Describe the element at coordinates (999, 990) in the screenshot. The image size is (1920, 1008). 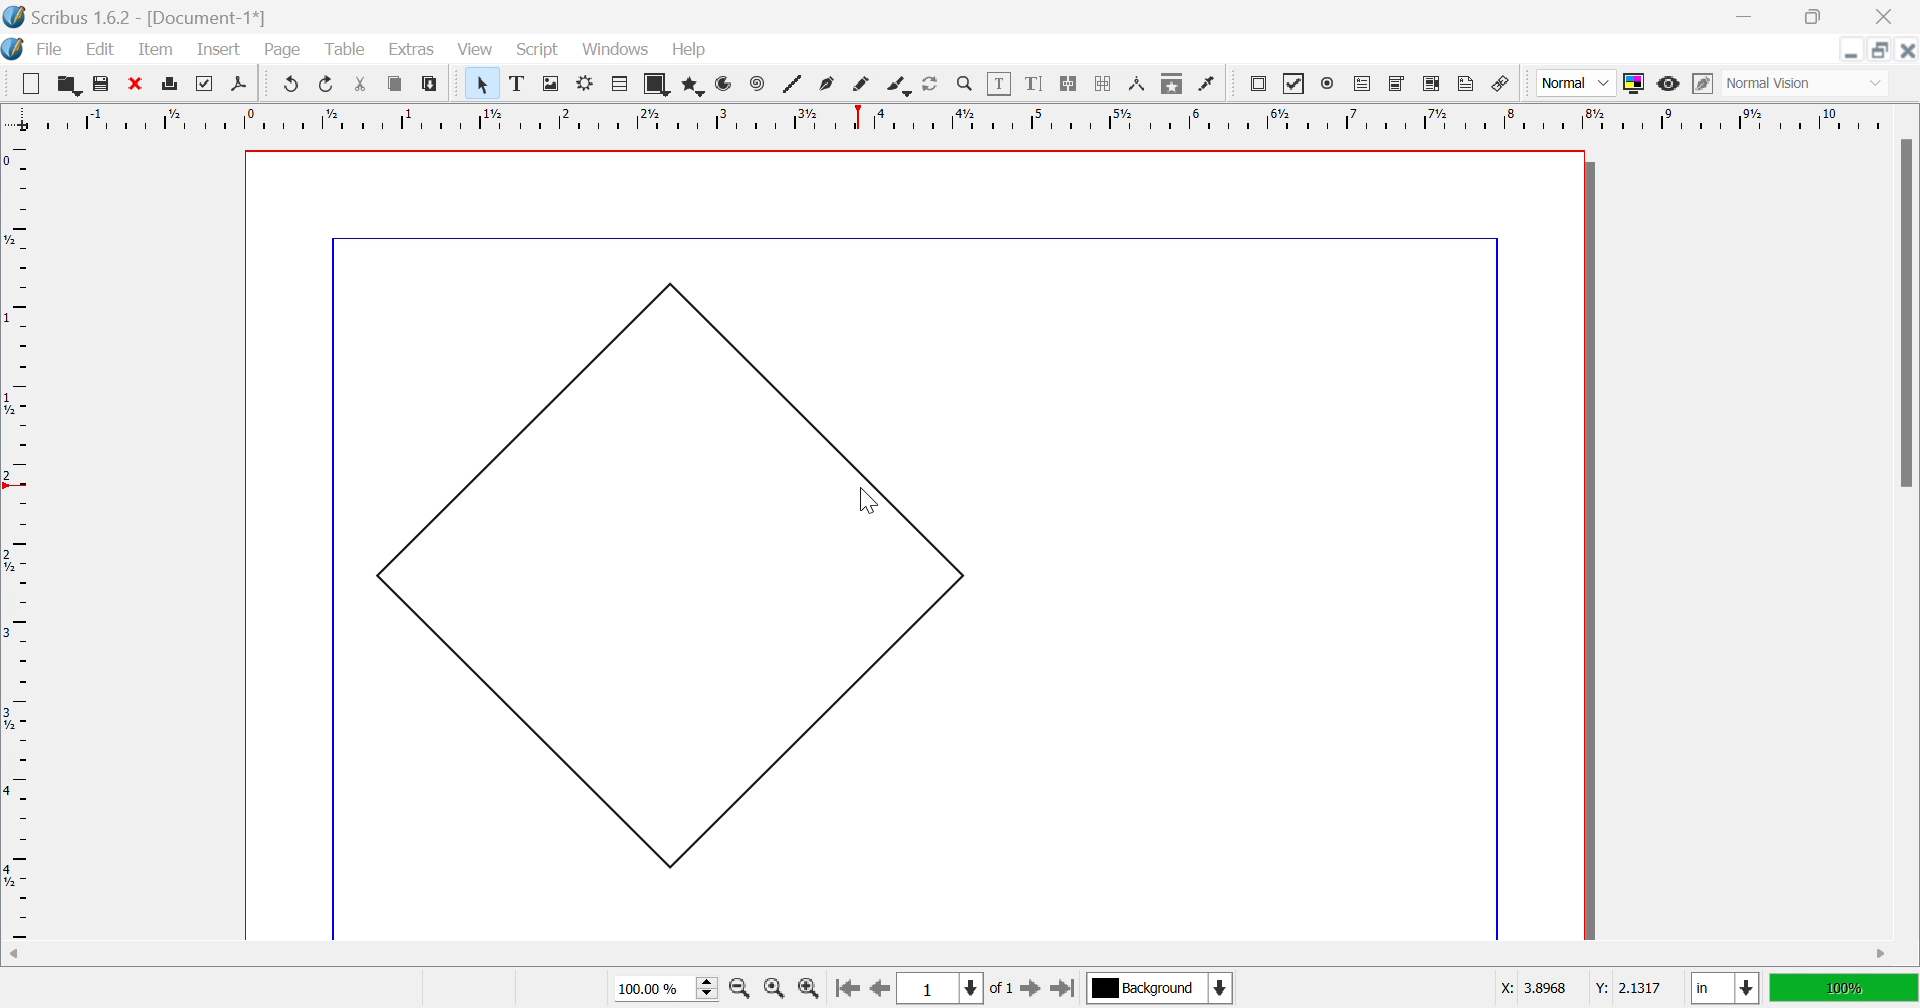
I see `of 1` at that location.